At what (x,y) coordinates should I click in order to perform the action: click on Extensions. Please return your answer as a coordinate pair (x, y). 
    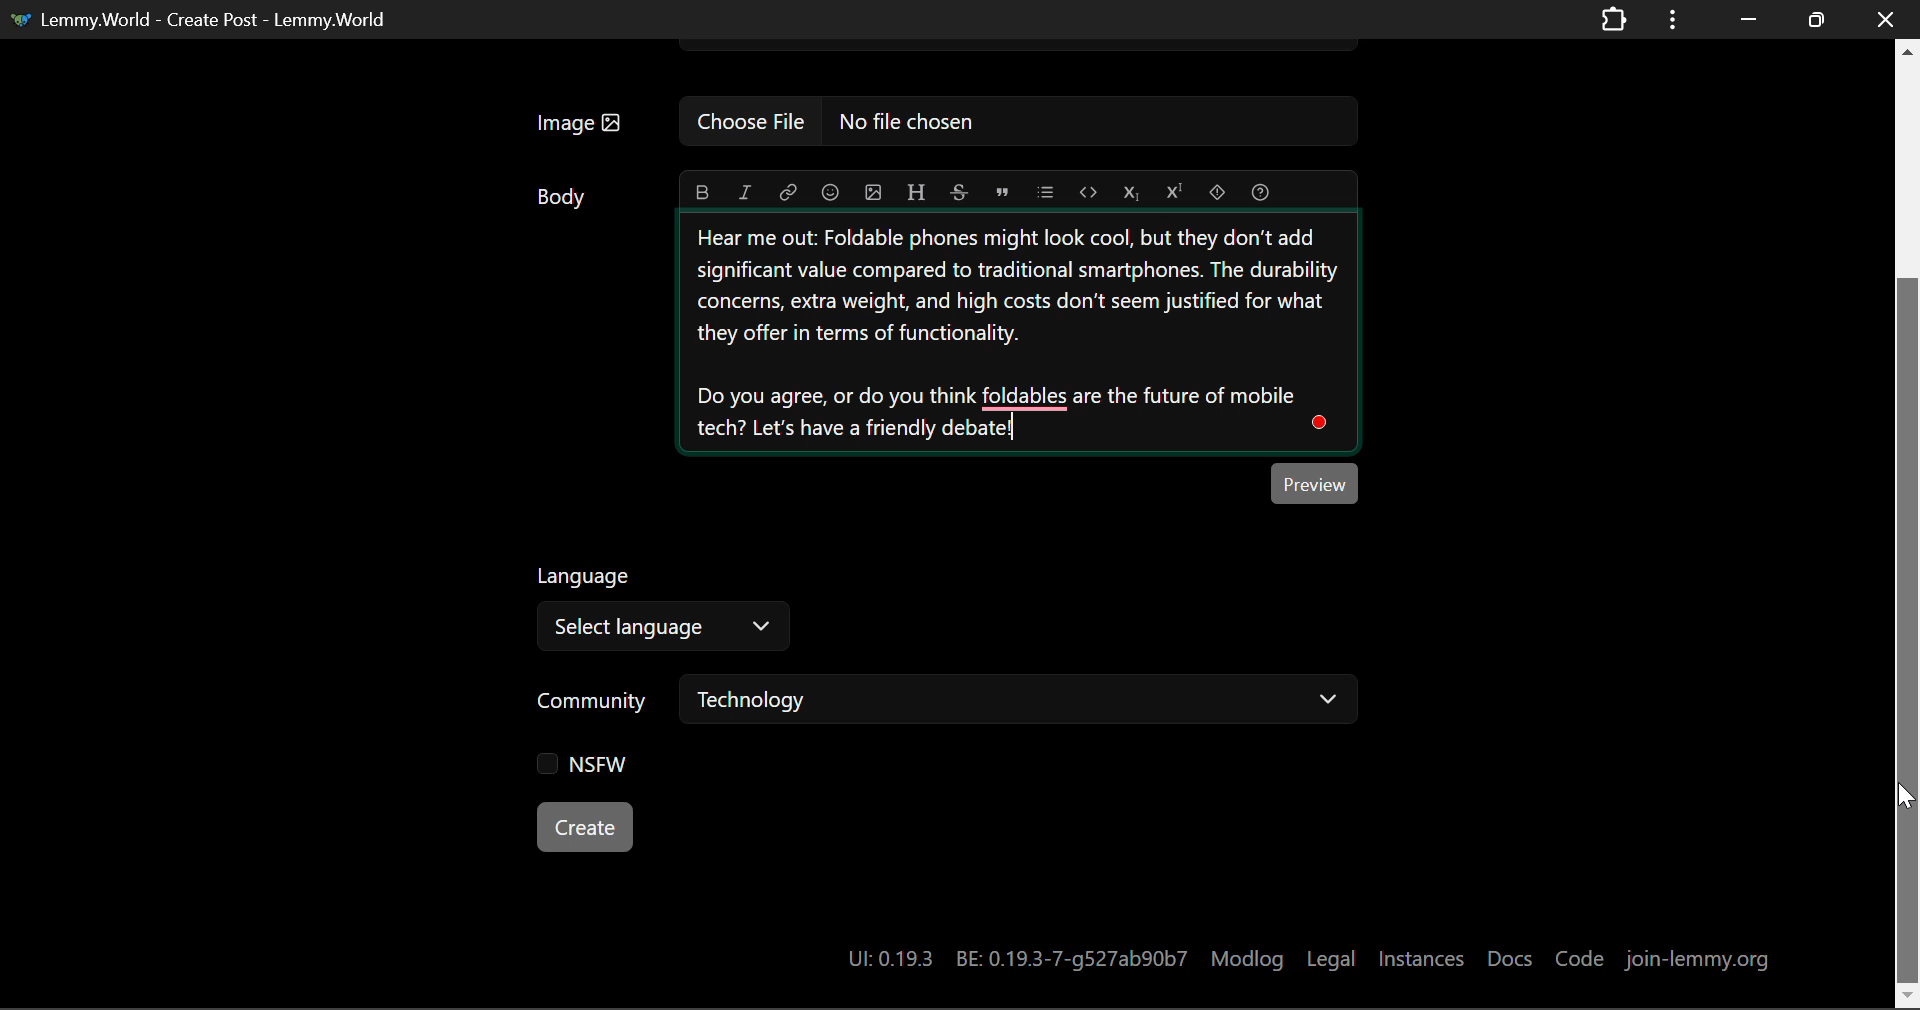
    Looking at the image, I should click on (1613, 18).